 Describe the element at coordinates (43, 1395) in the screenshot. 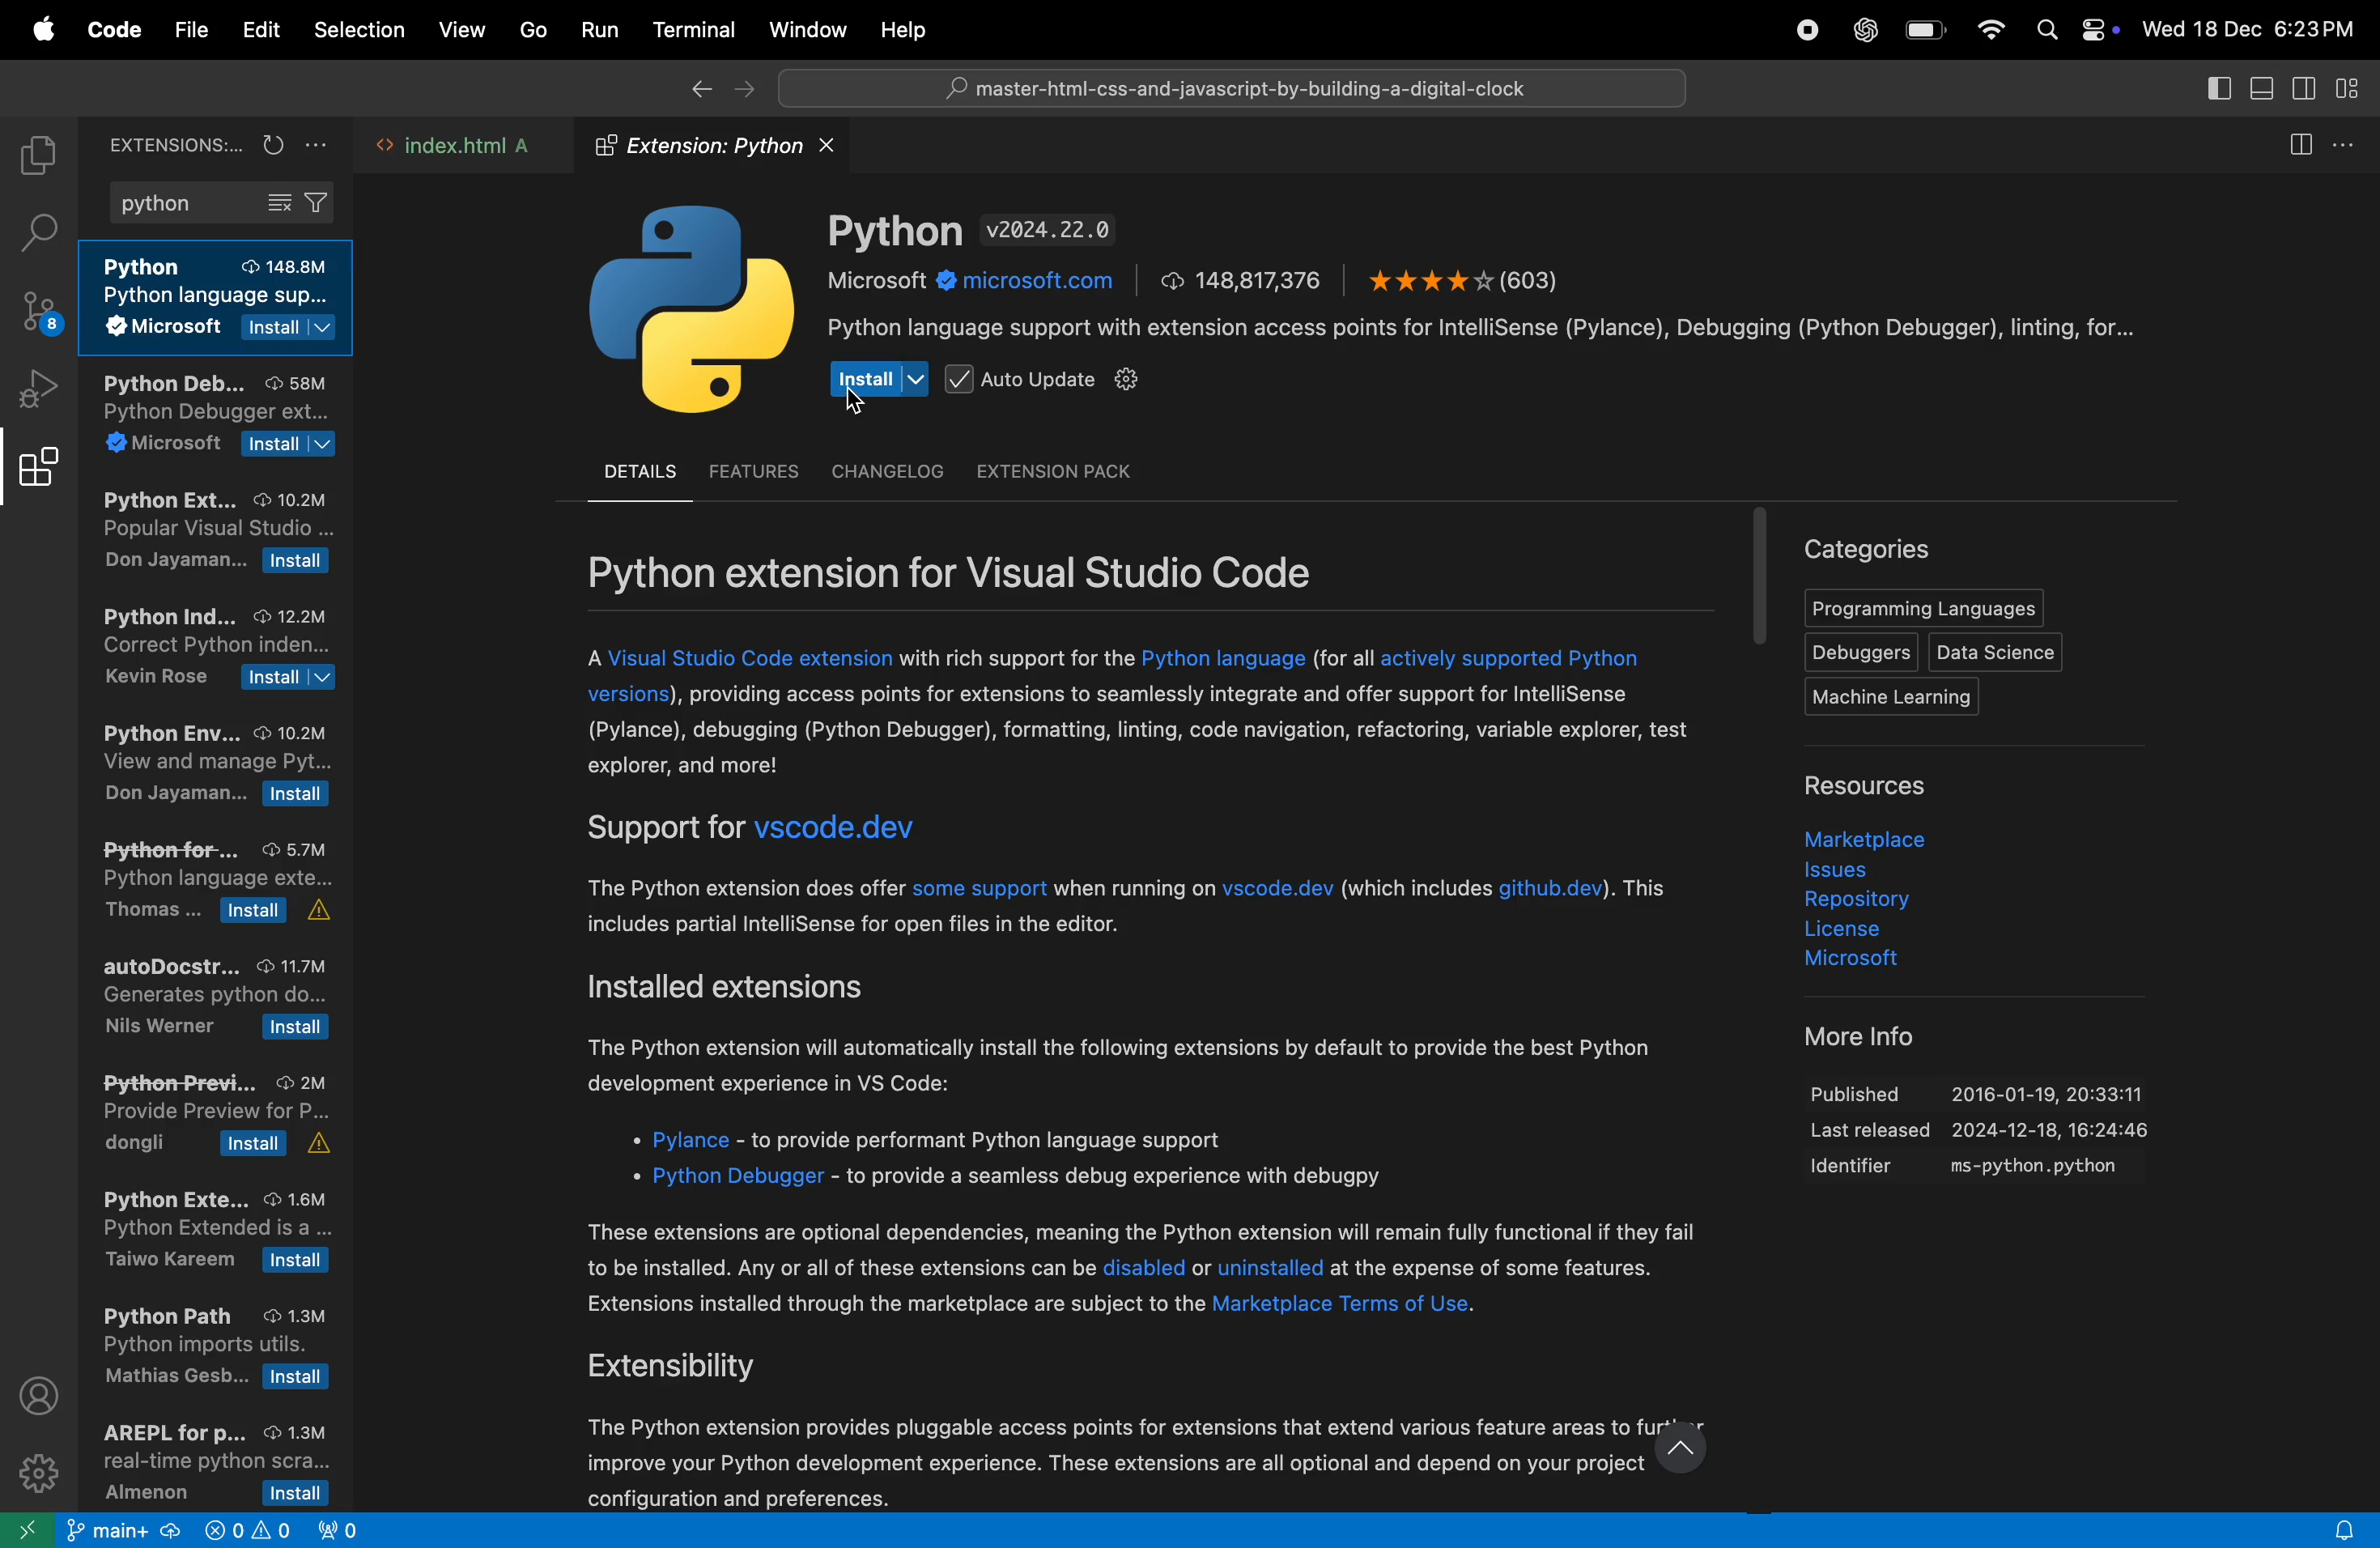

I see `profile` at that location.